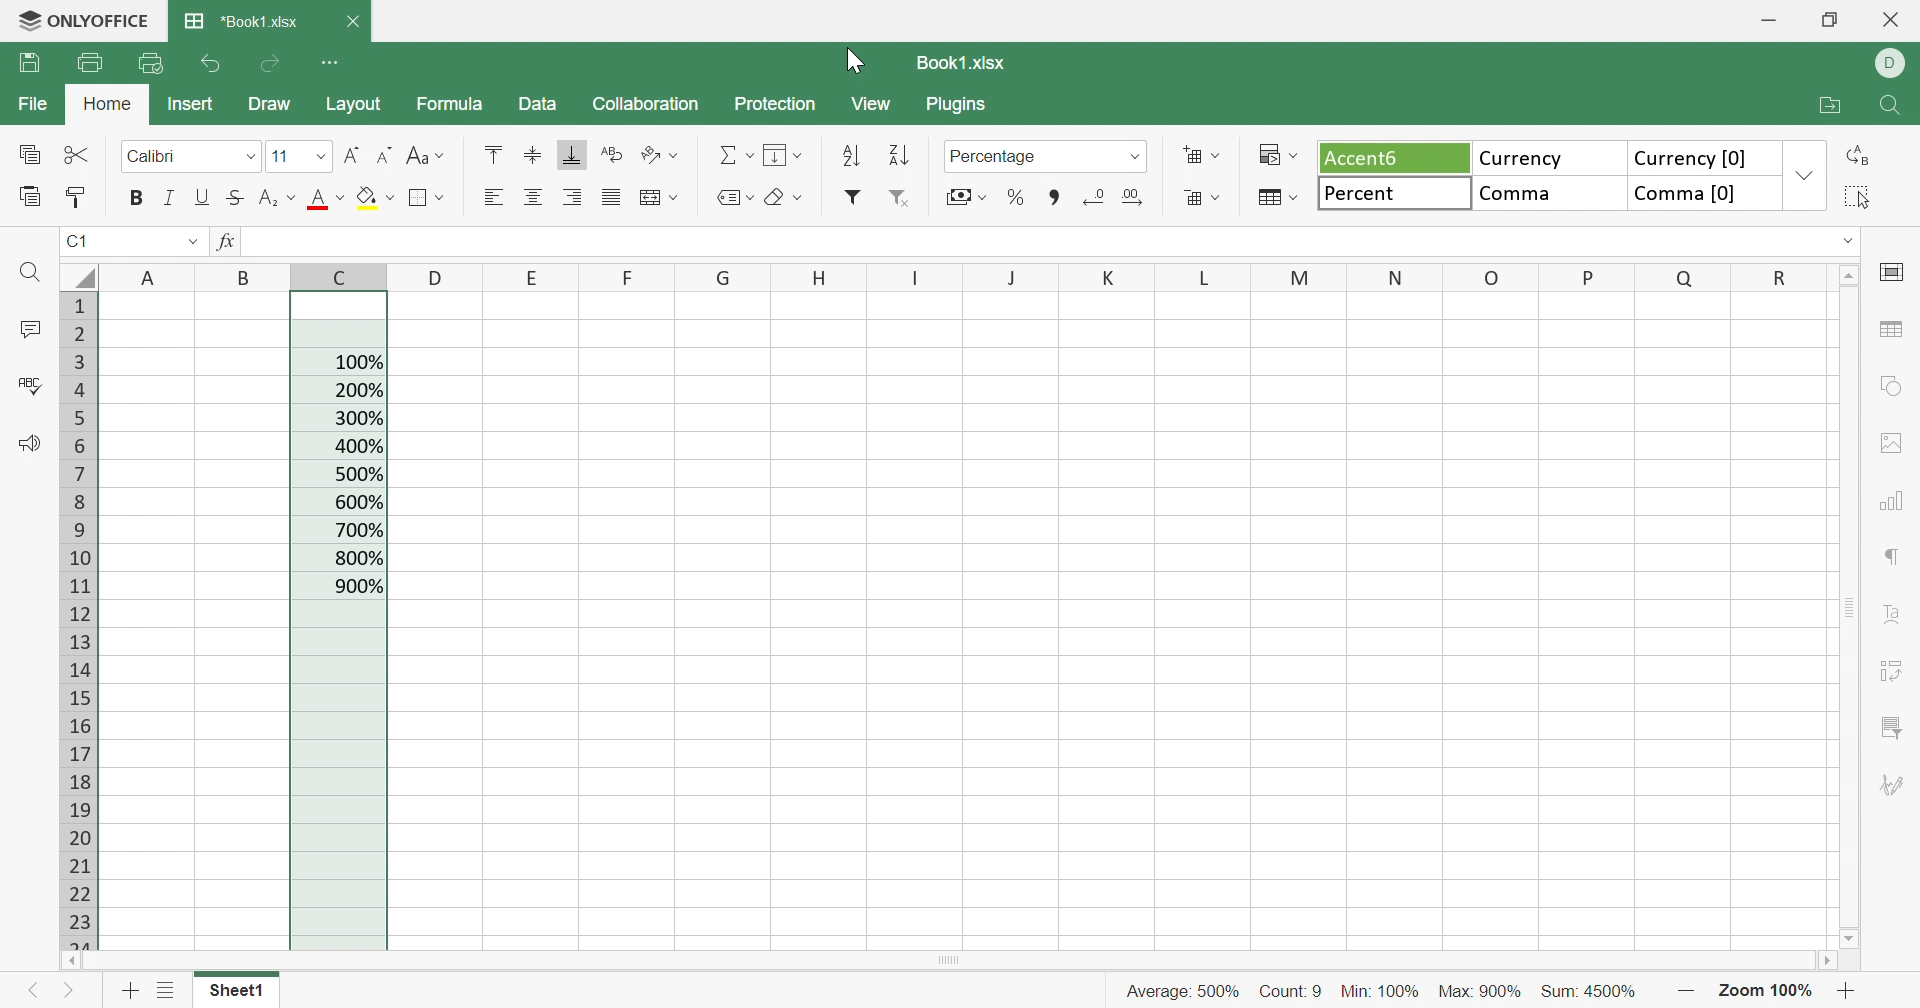 Image resolution: width=1920 pixels, height=1008 pixels. I want to click on Find, so click(27, 273).